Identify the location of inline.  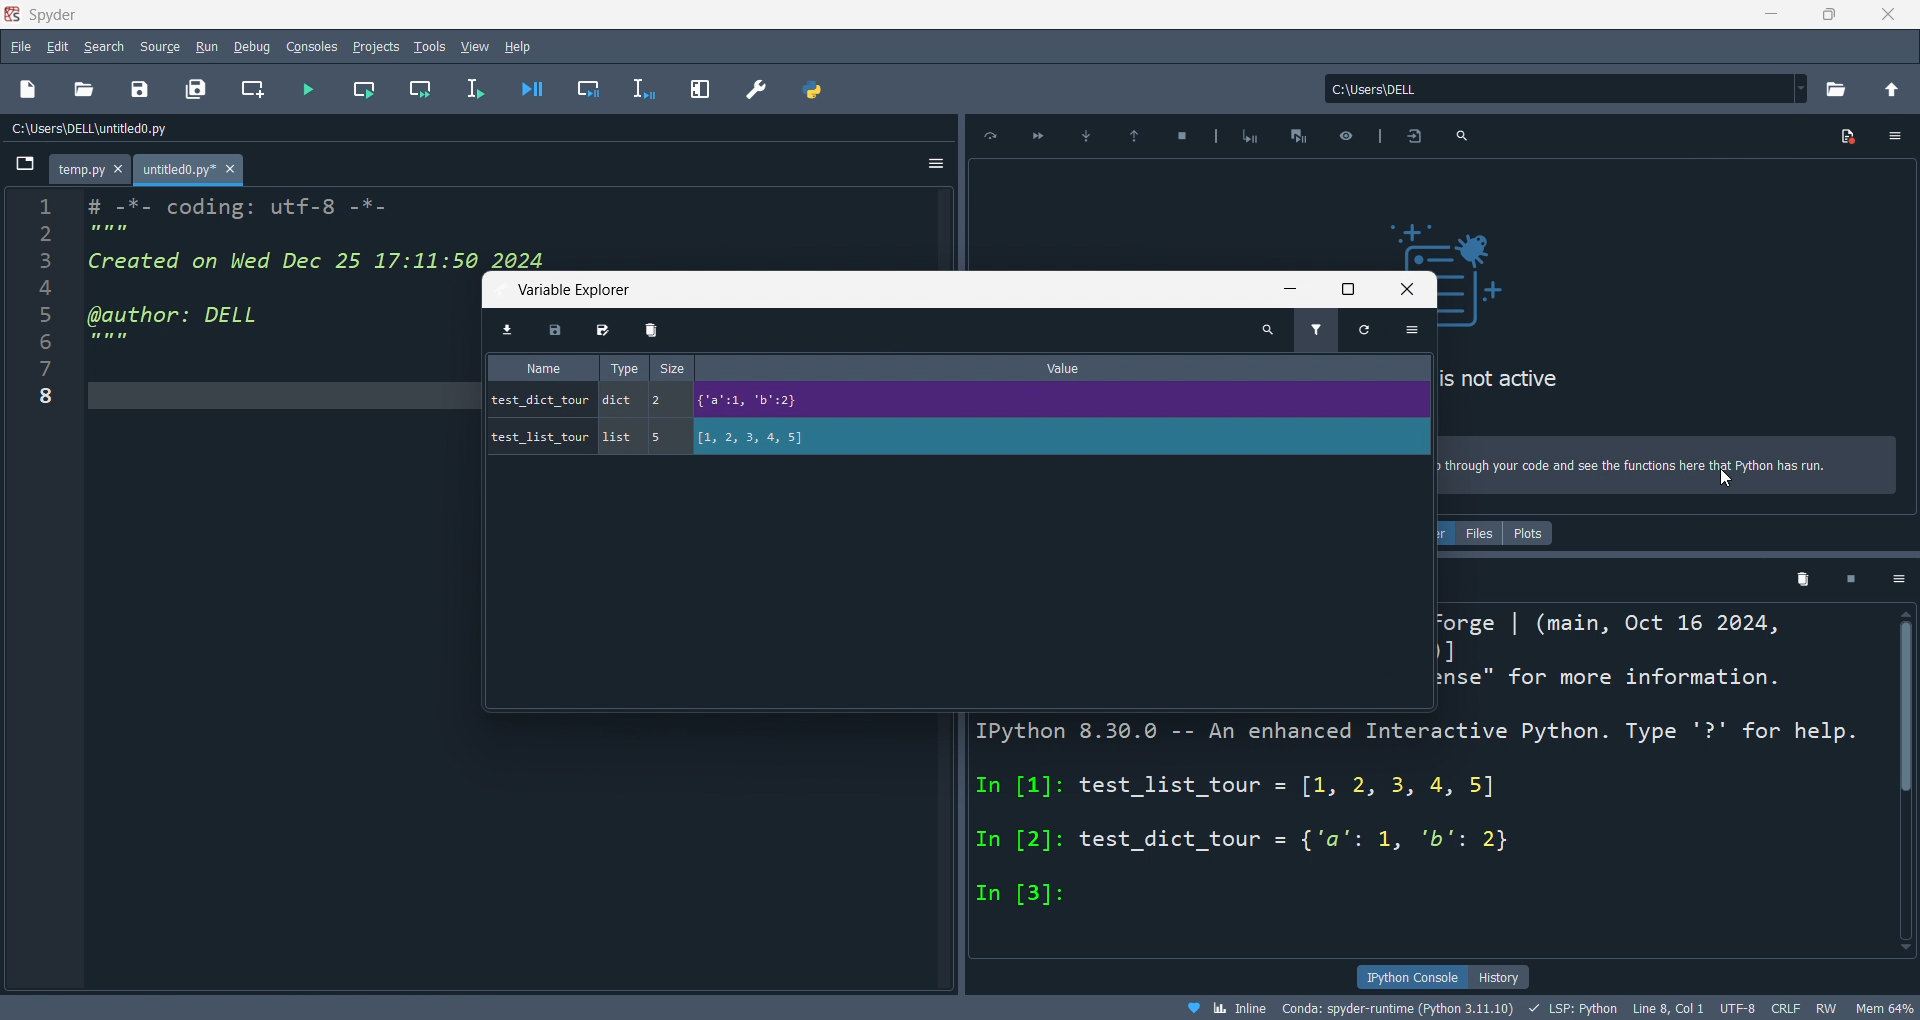
(1224, 1006).